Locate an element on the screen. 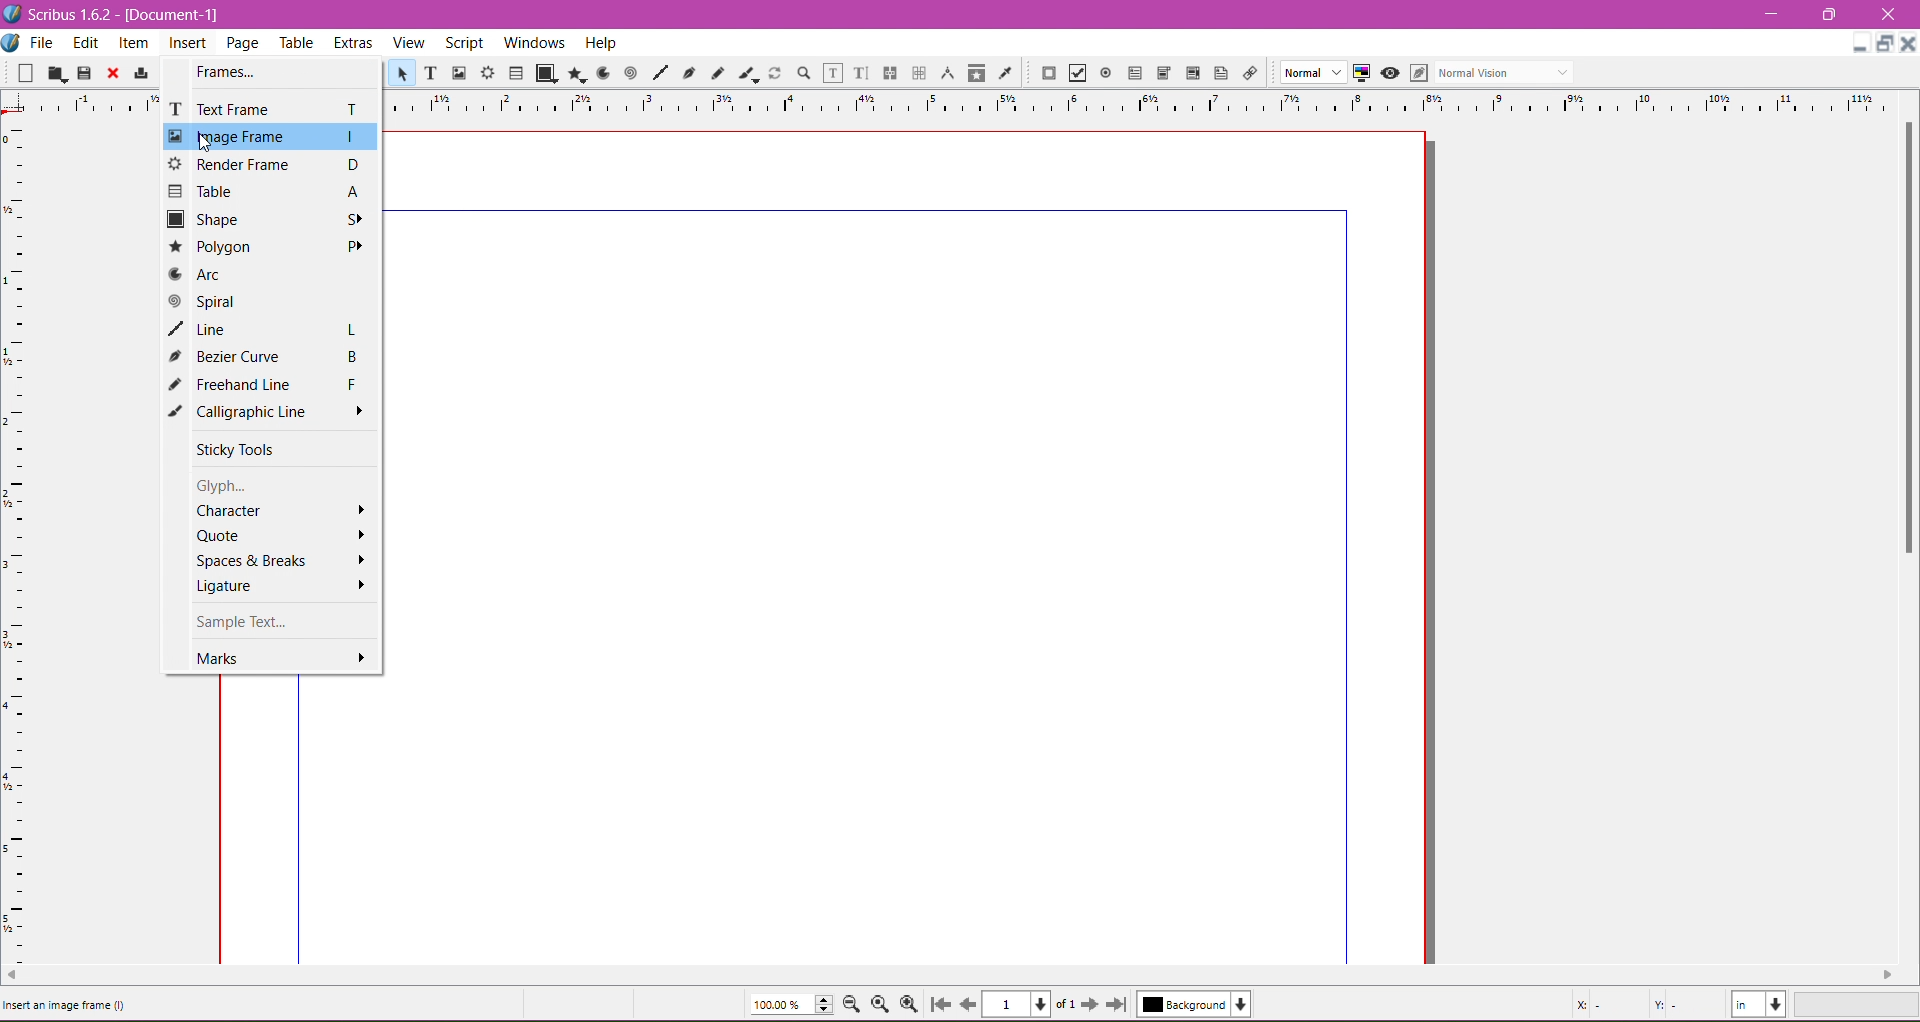  Zoom Out by the stepping value in Tools preferences is located at coordinates (853, 1004).